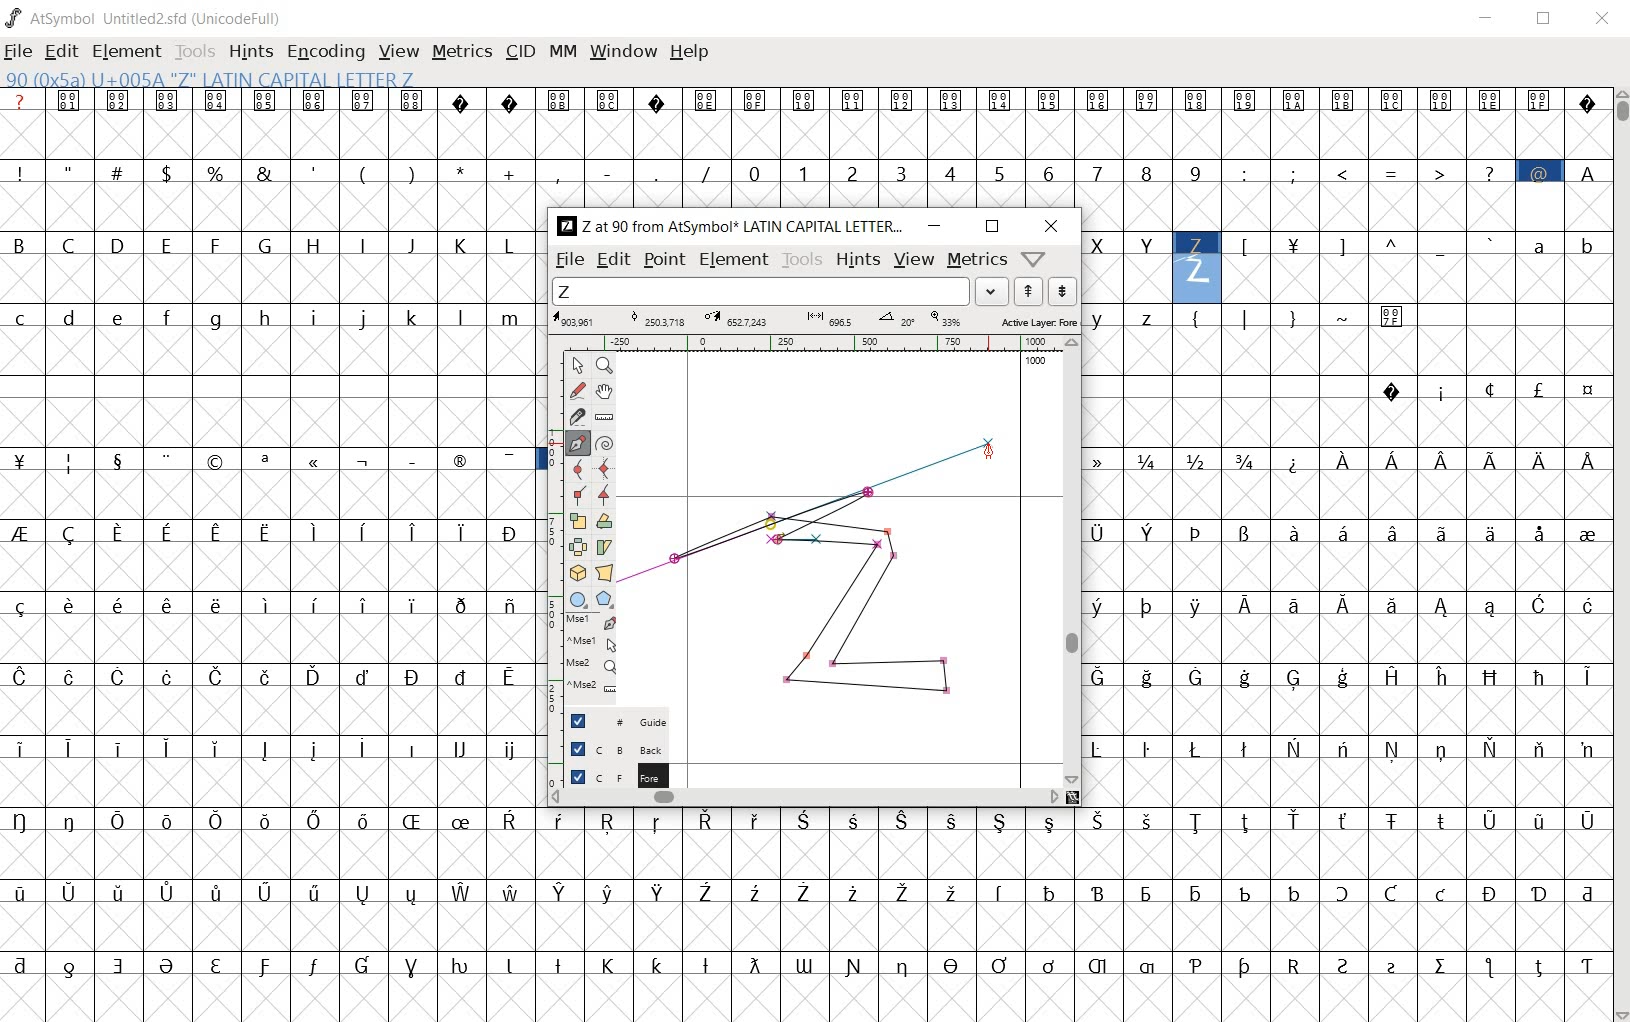  What do you see at coordinates (577, 366) in the screenshot?
I see `POINTER` at bounding box center [577, 366].